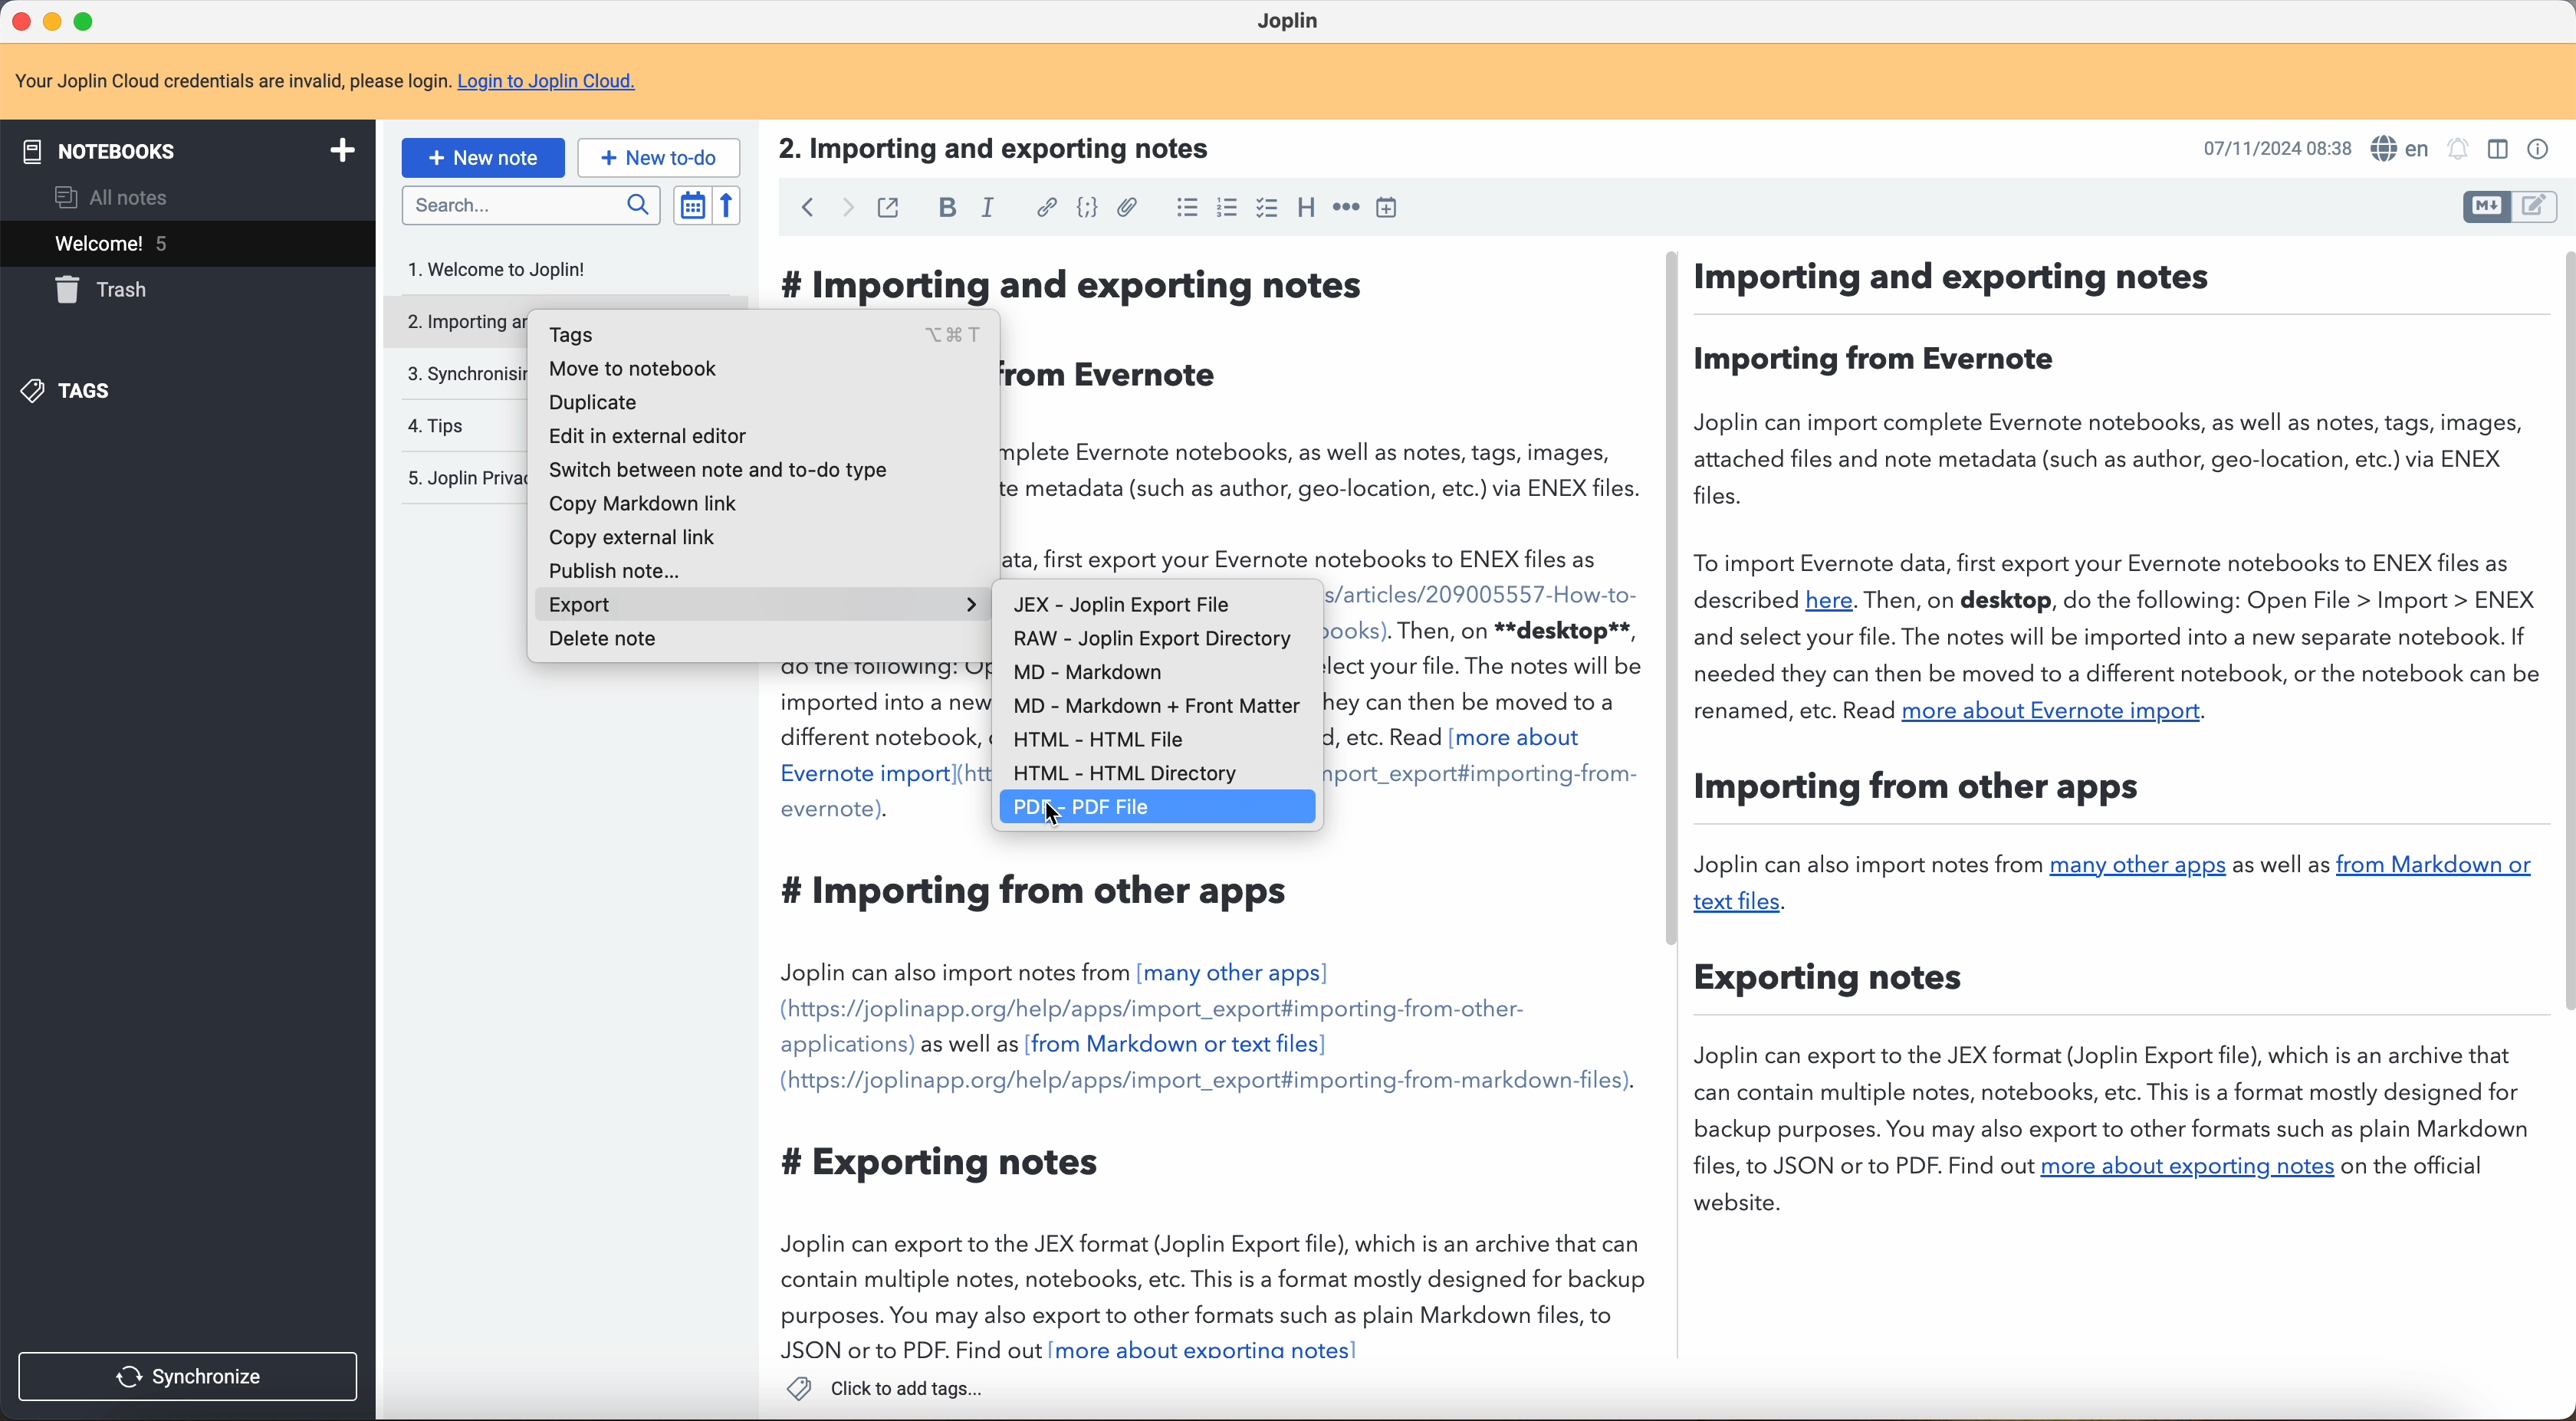  Describe the element at coordinates (459, 375) in the screenshot. I see `synchronising your notes` at that location.